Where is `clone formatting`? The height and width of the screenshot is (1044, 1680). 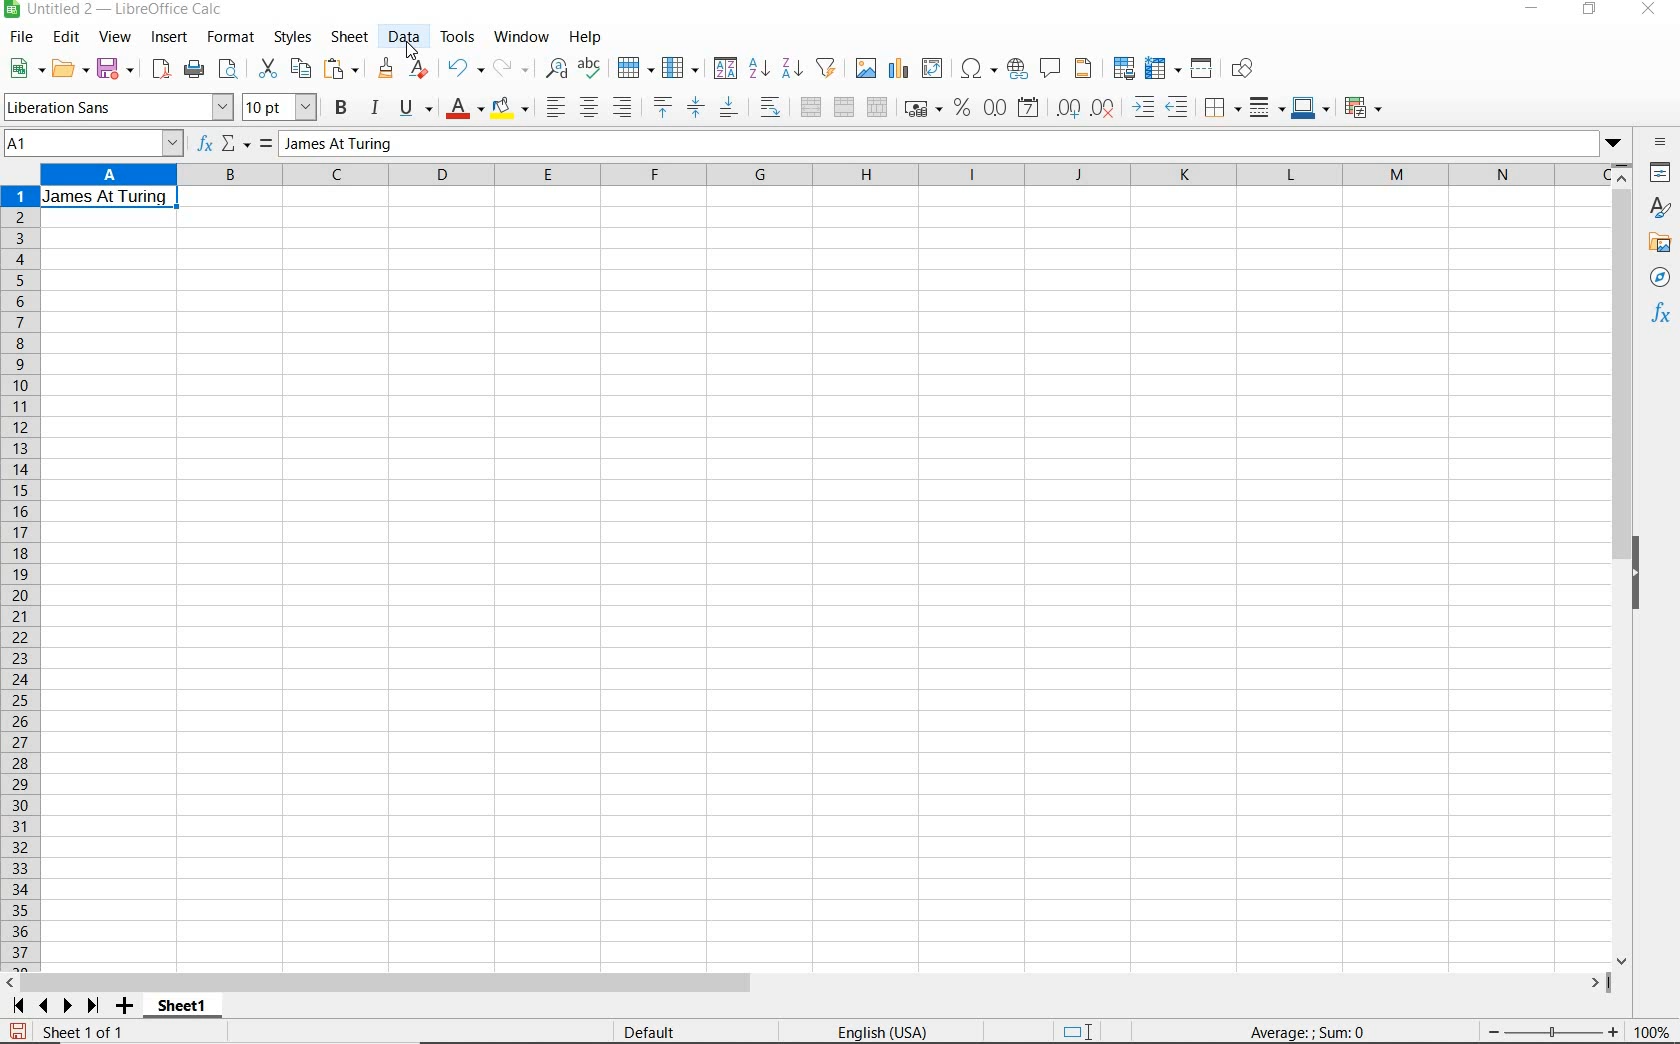 clone formatting is located at coordinates (385, 69).